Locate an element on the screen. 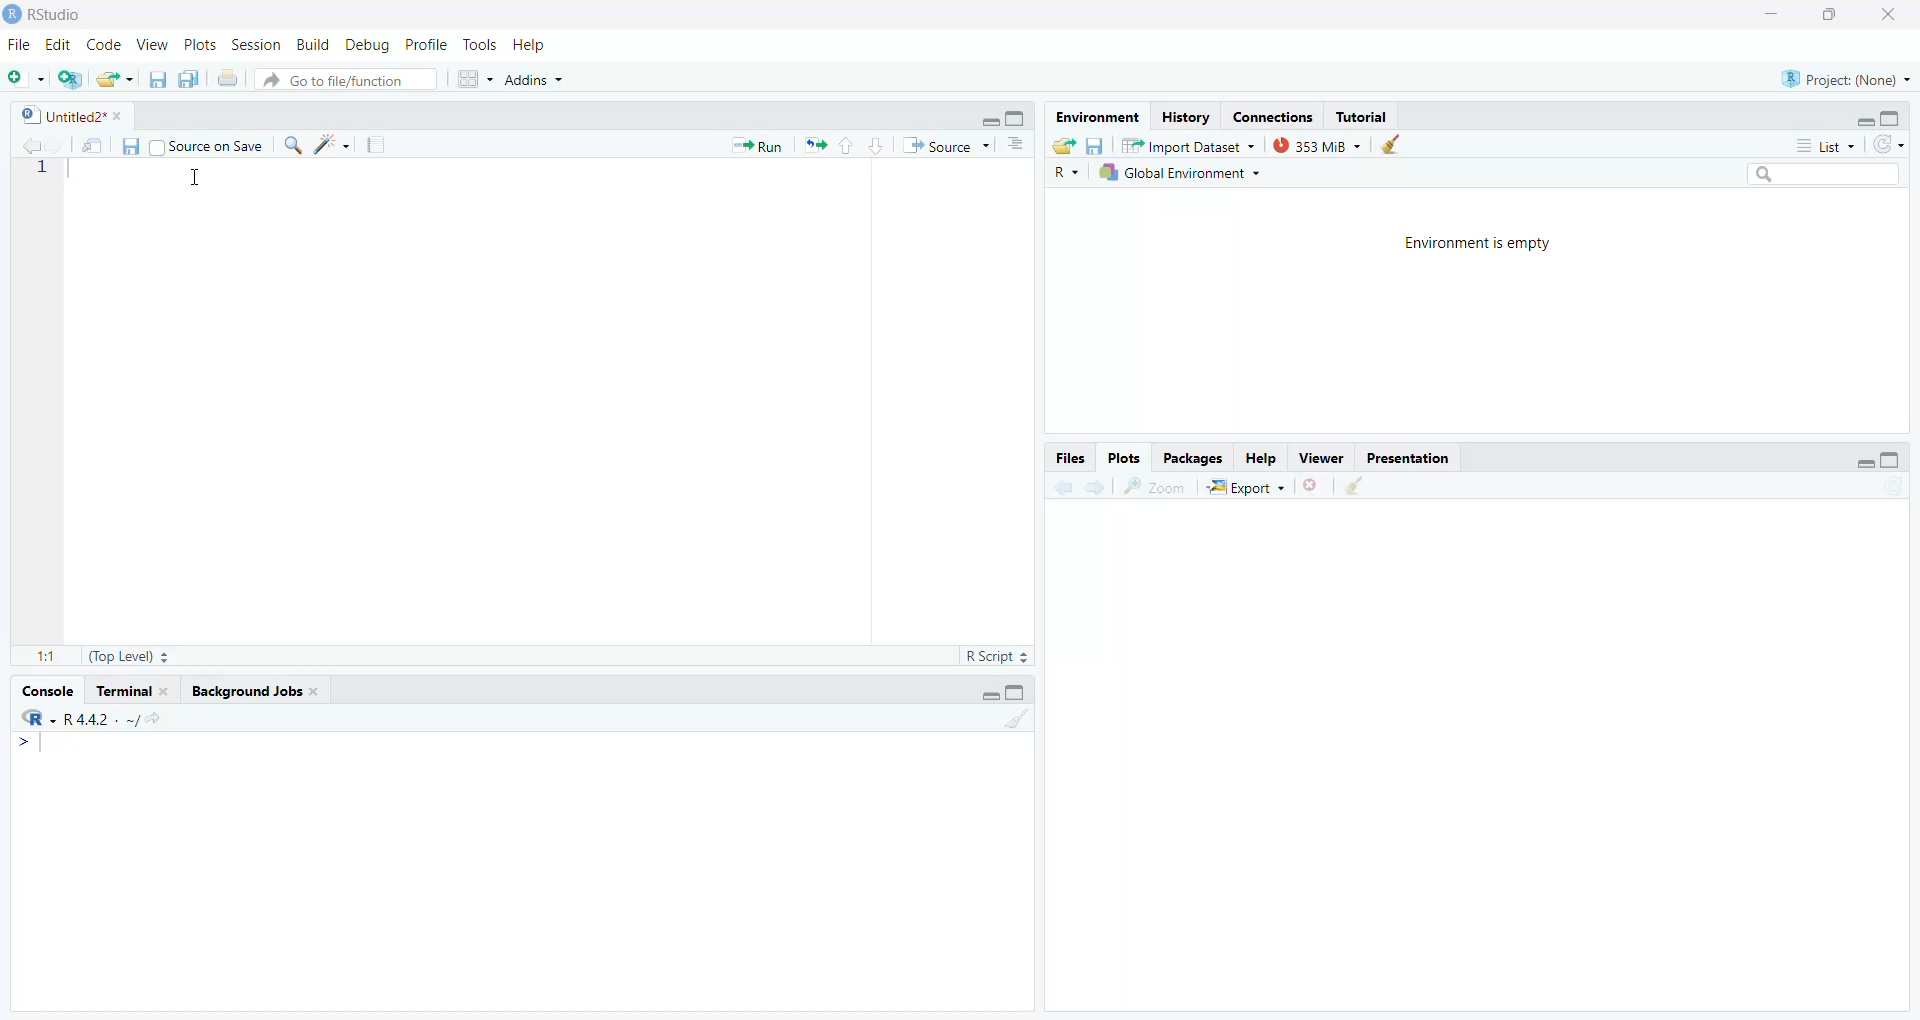 This screenshot has height=1020, width=1920. load workspace is located at coordinates (1066, 146).